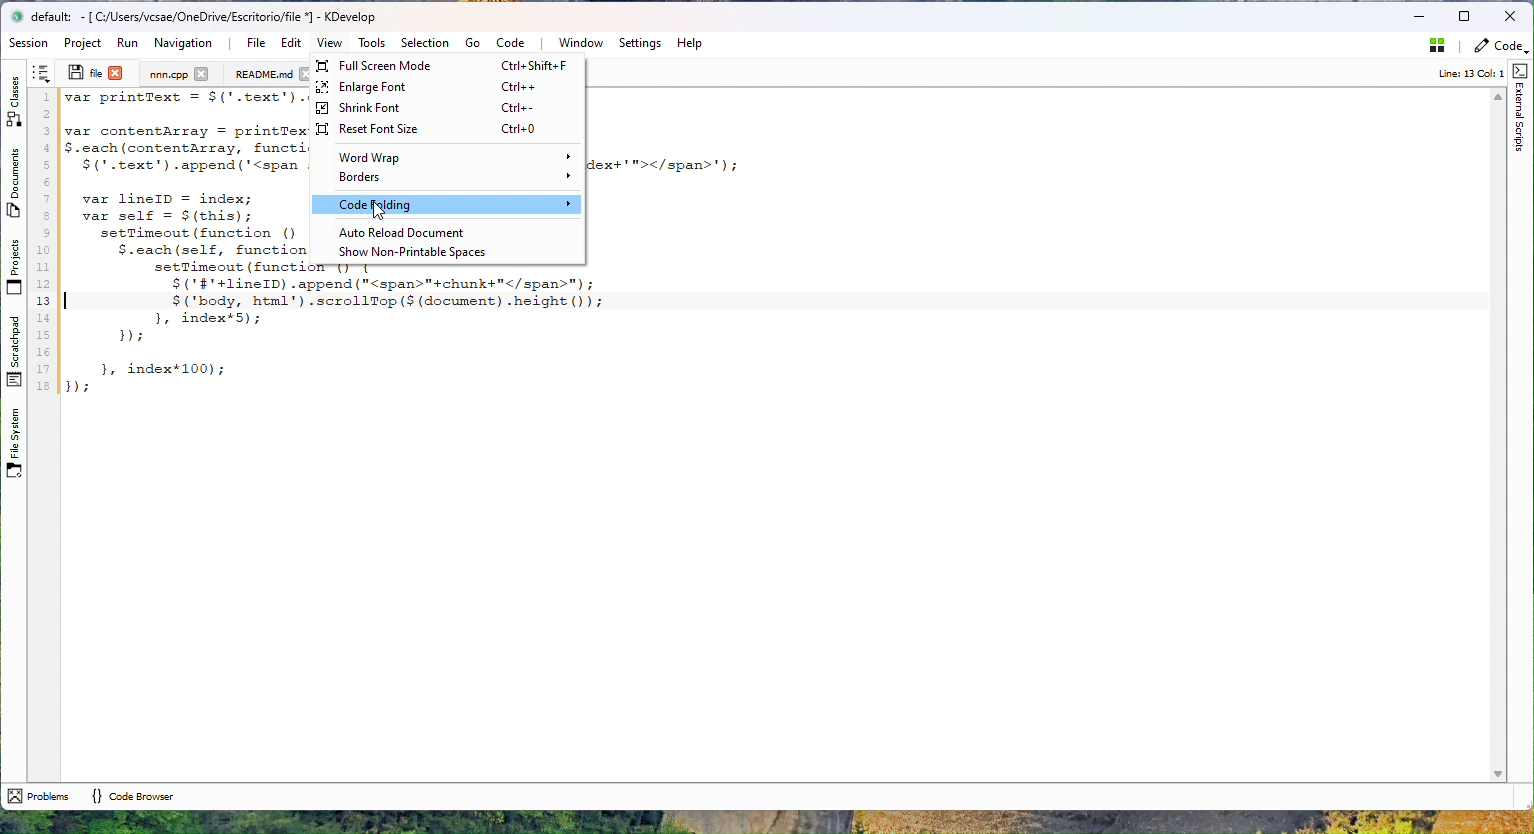  I want to click on Shrink Font, so click(439, 108).